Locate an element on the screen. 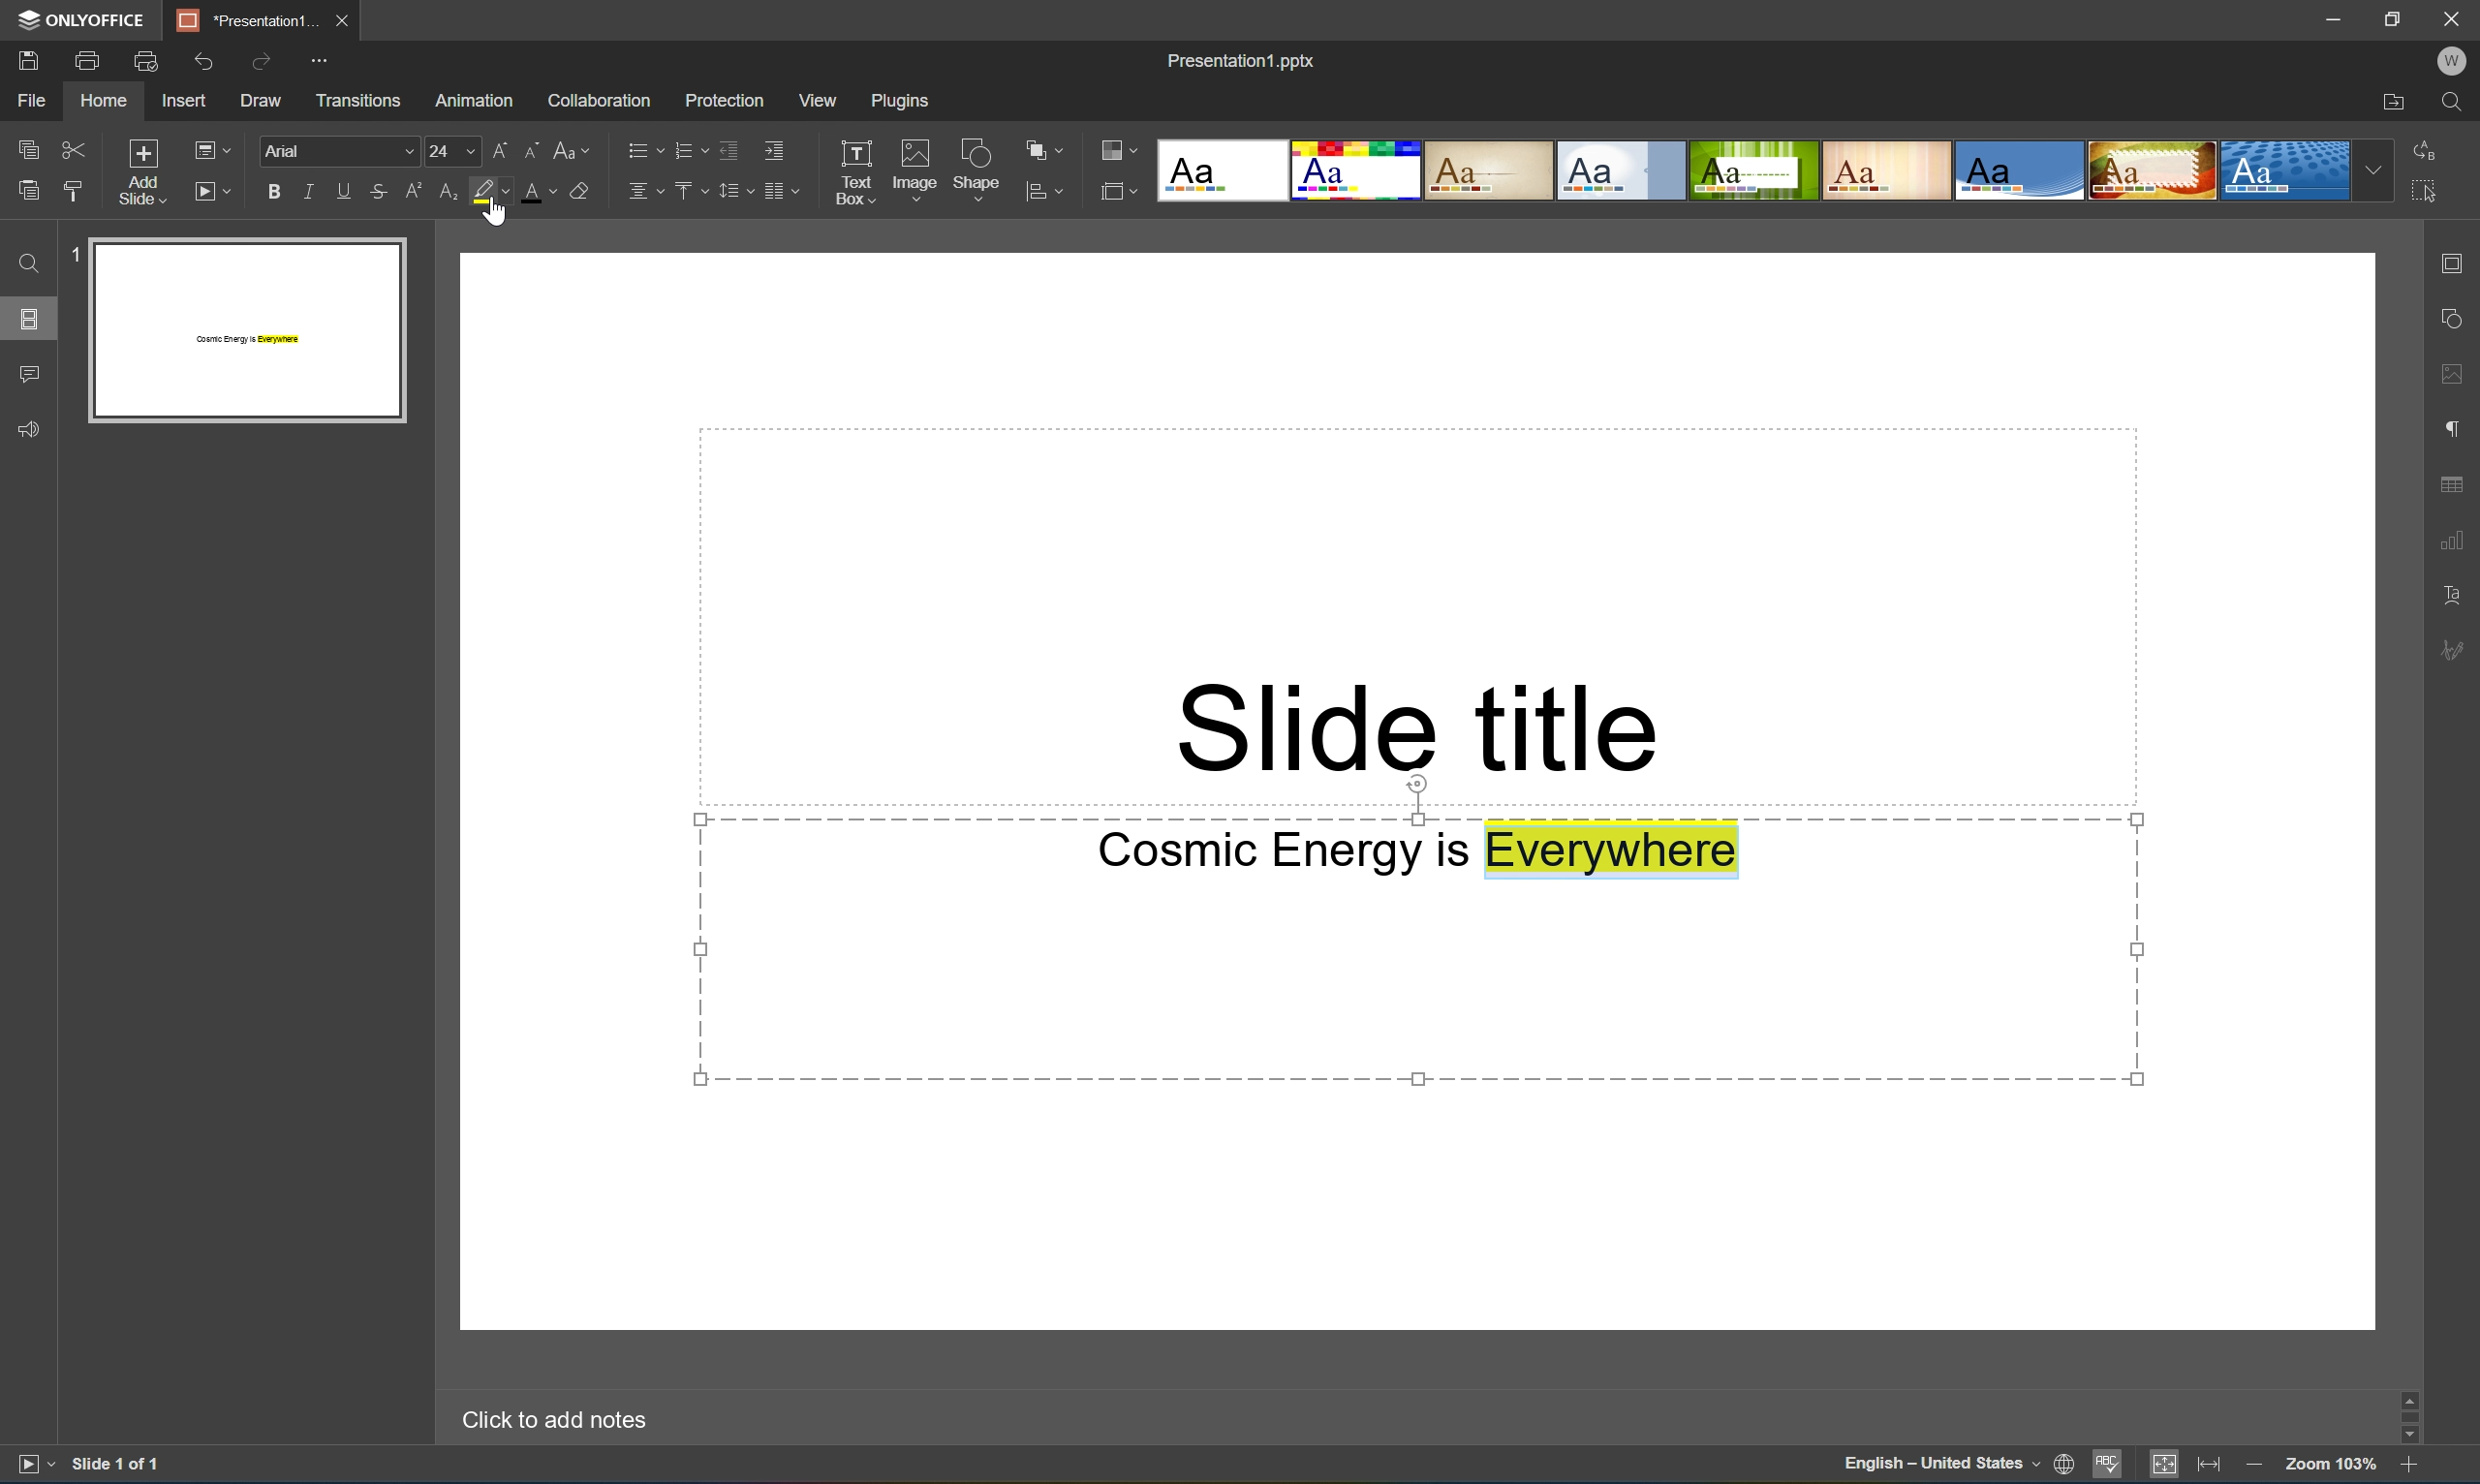  Restore down is located at coordinates (2395, 19).